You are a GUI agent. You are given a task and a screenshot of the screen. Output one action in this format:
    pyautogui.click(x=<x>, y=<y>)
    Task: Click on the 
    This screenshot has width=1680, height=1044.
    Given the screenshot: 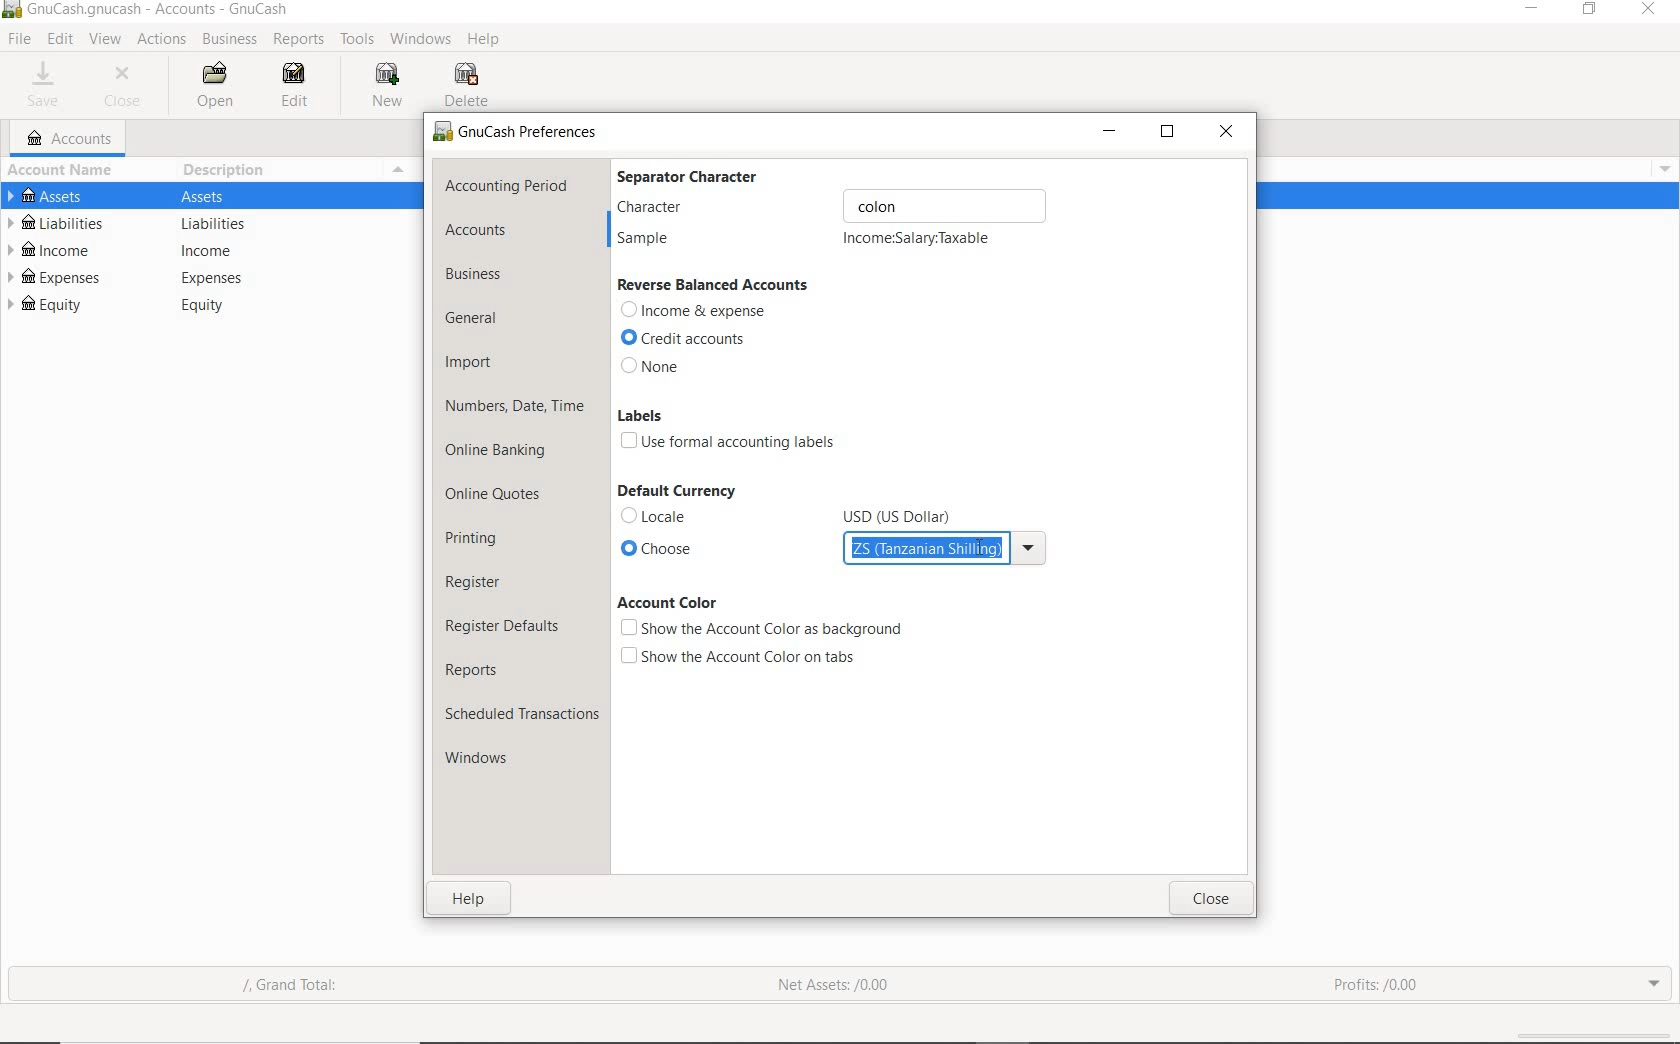 What is the action you would take?
    pyautogui.click(x=213, y=195)
    